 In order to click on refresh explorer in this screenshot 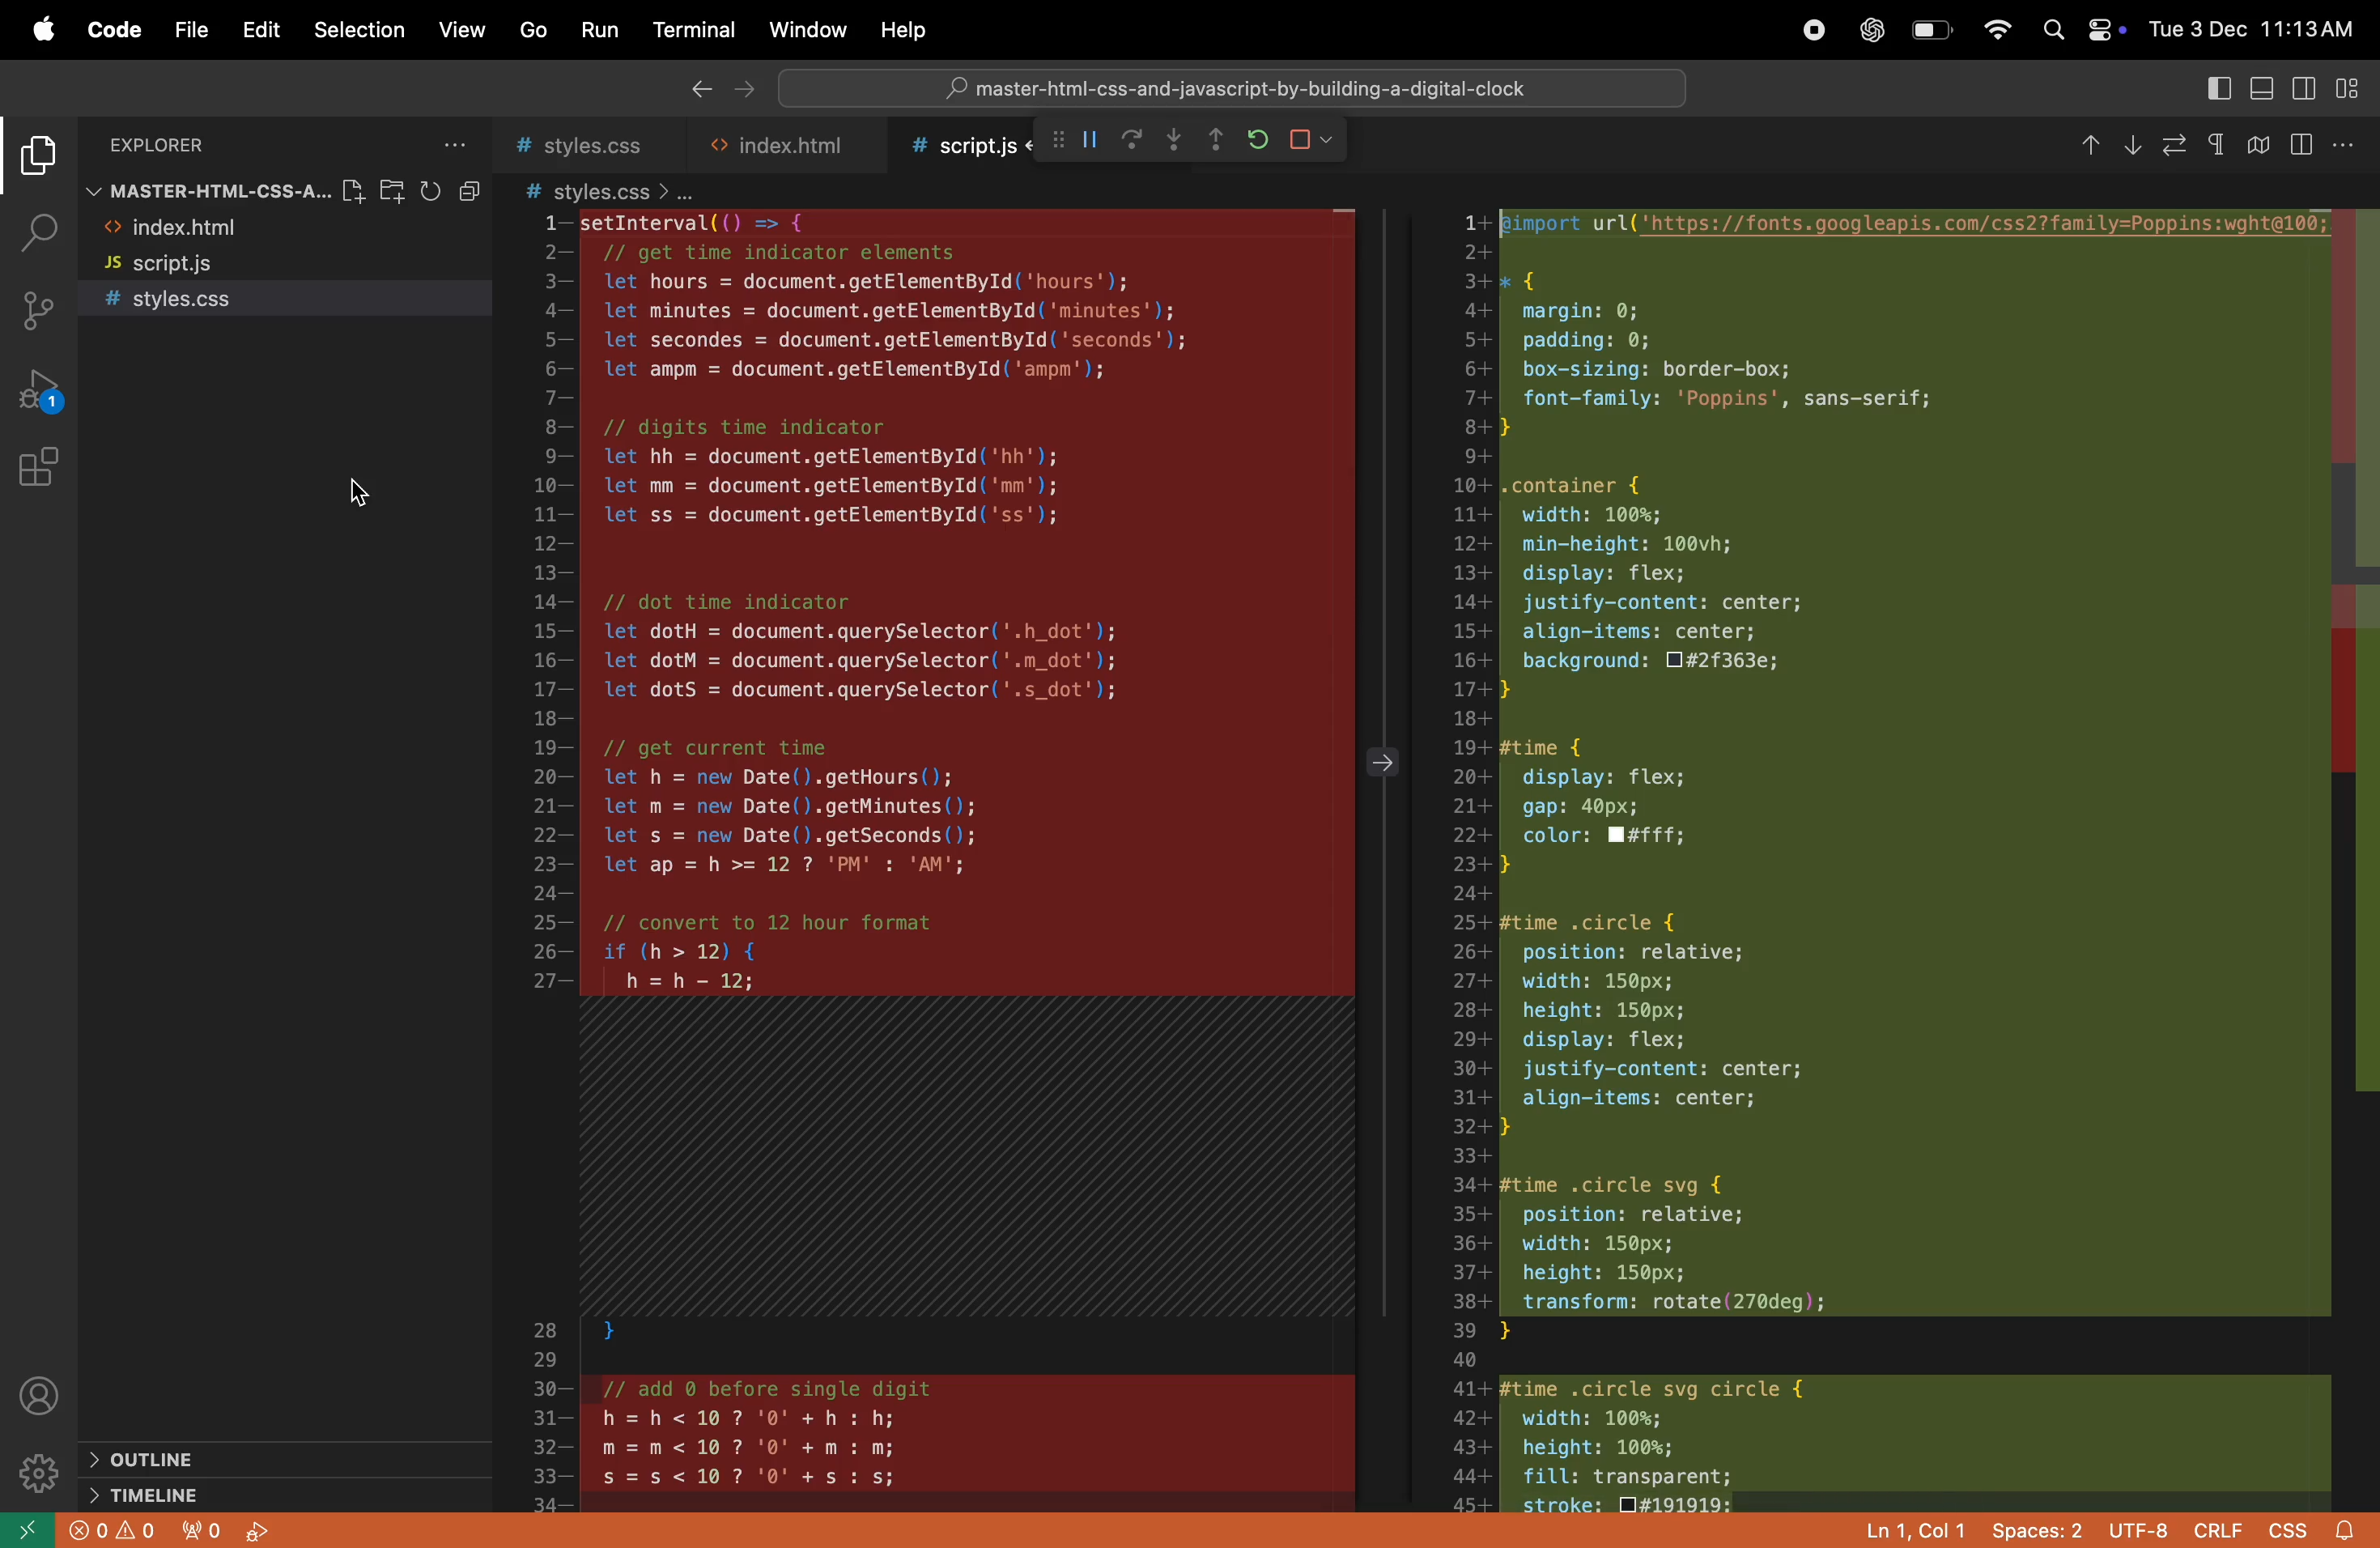, I will do `click(430, 191)`.